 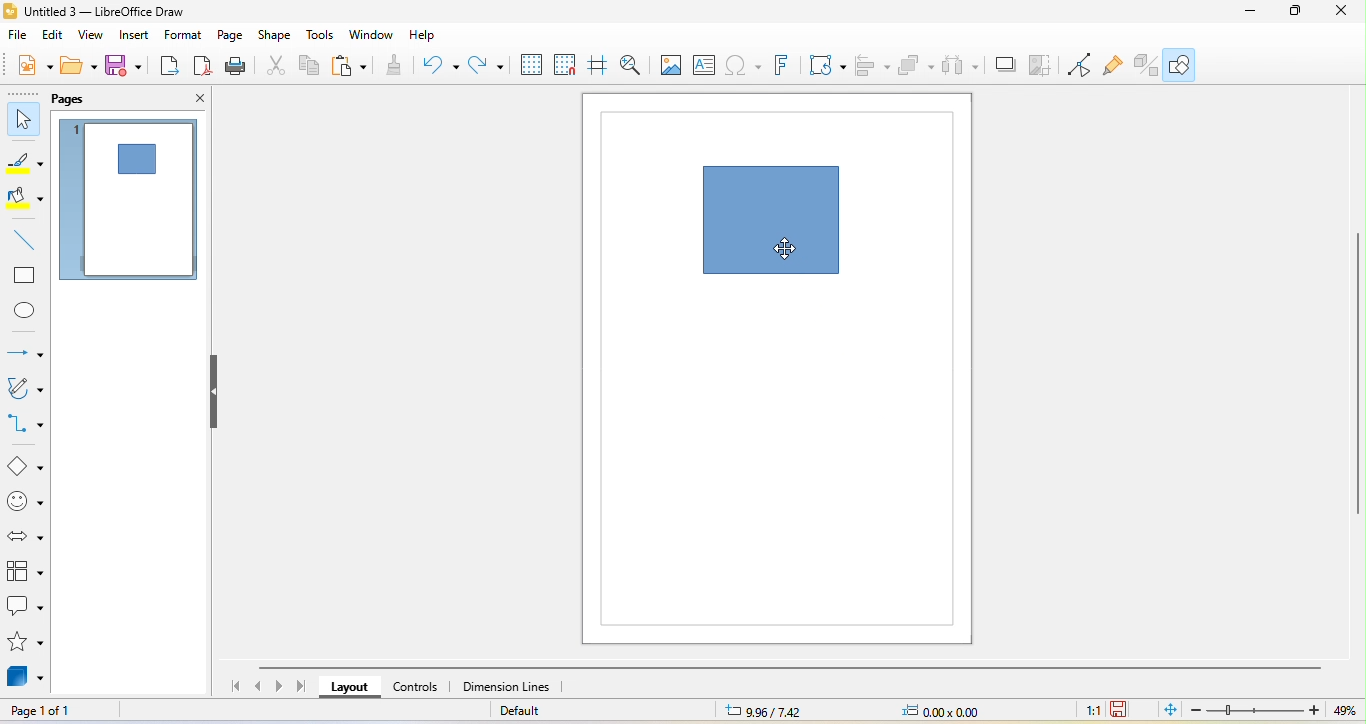 I want to click on horizontal scroll bar, so click(x=794, y=668).